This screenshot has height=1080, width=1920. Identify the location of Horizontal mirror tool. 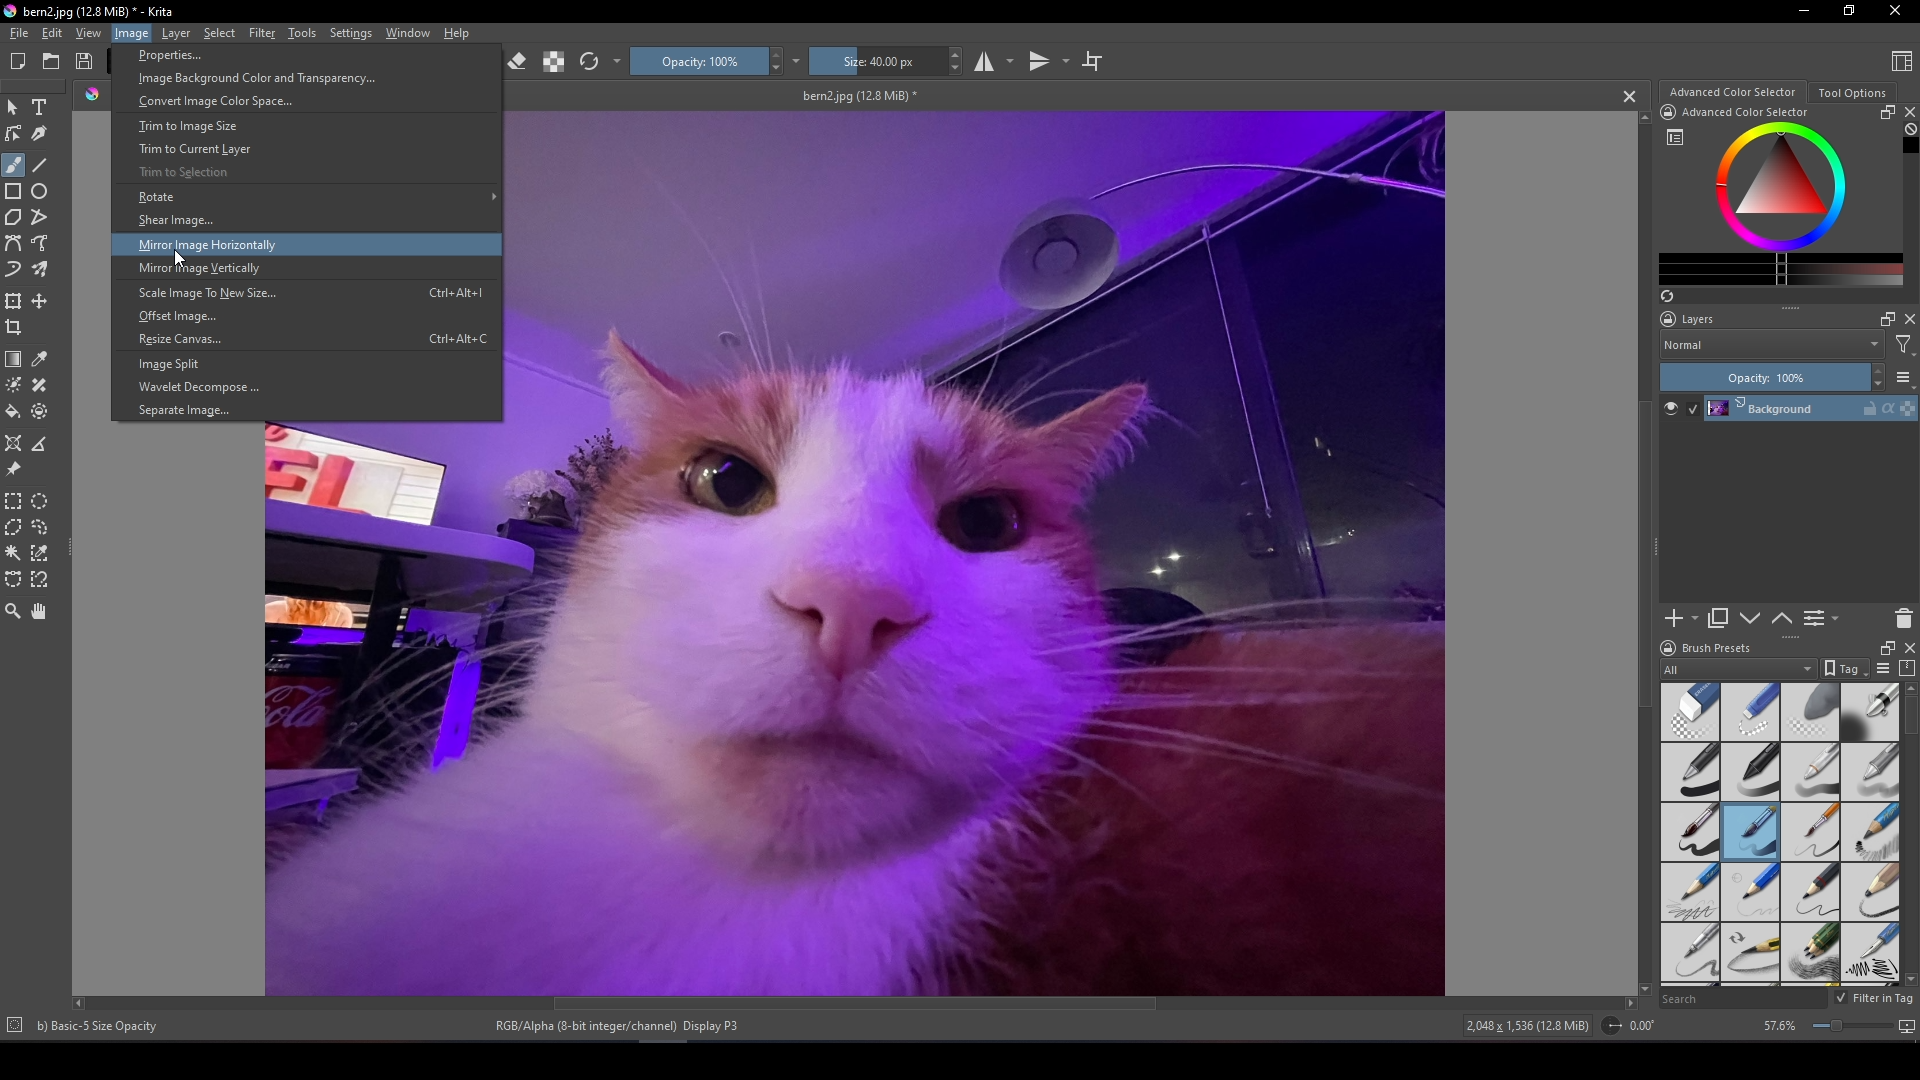
(992, 61).